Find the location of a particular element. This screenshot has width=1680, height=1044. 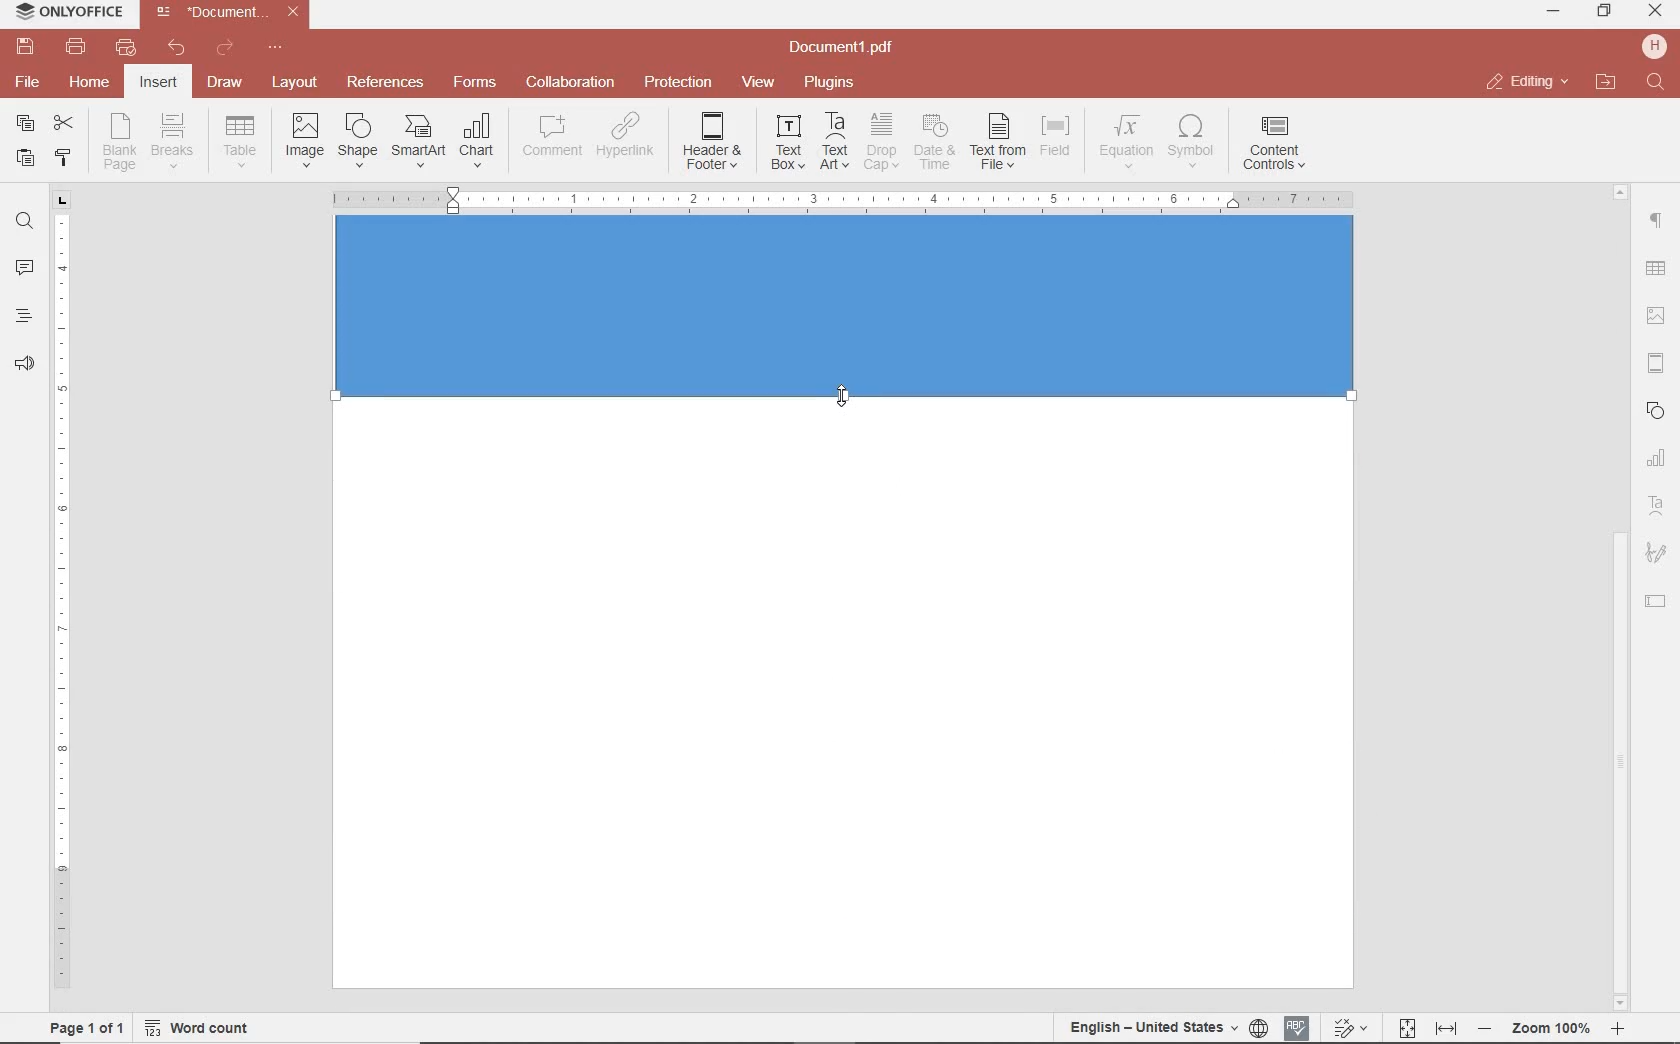

spell checking is located at coordinates (1297, 1028).